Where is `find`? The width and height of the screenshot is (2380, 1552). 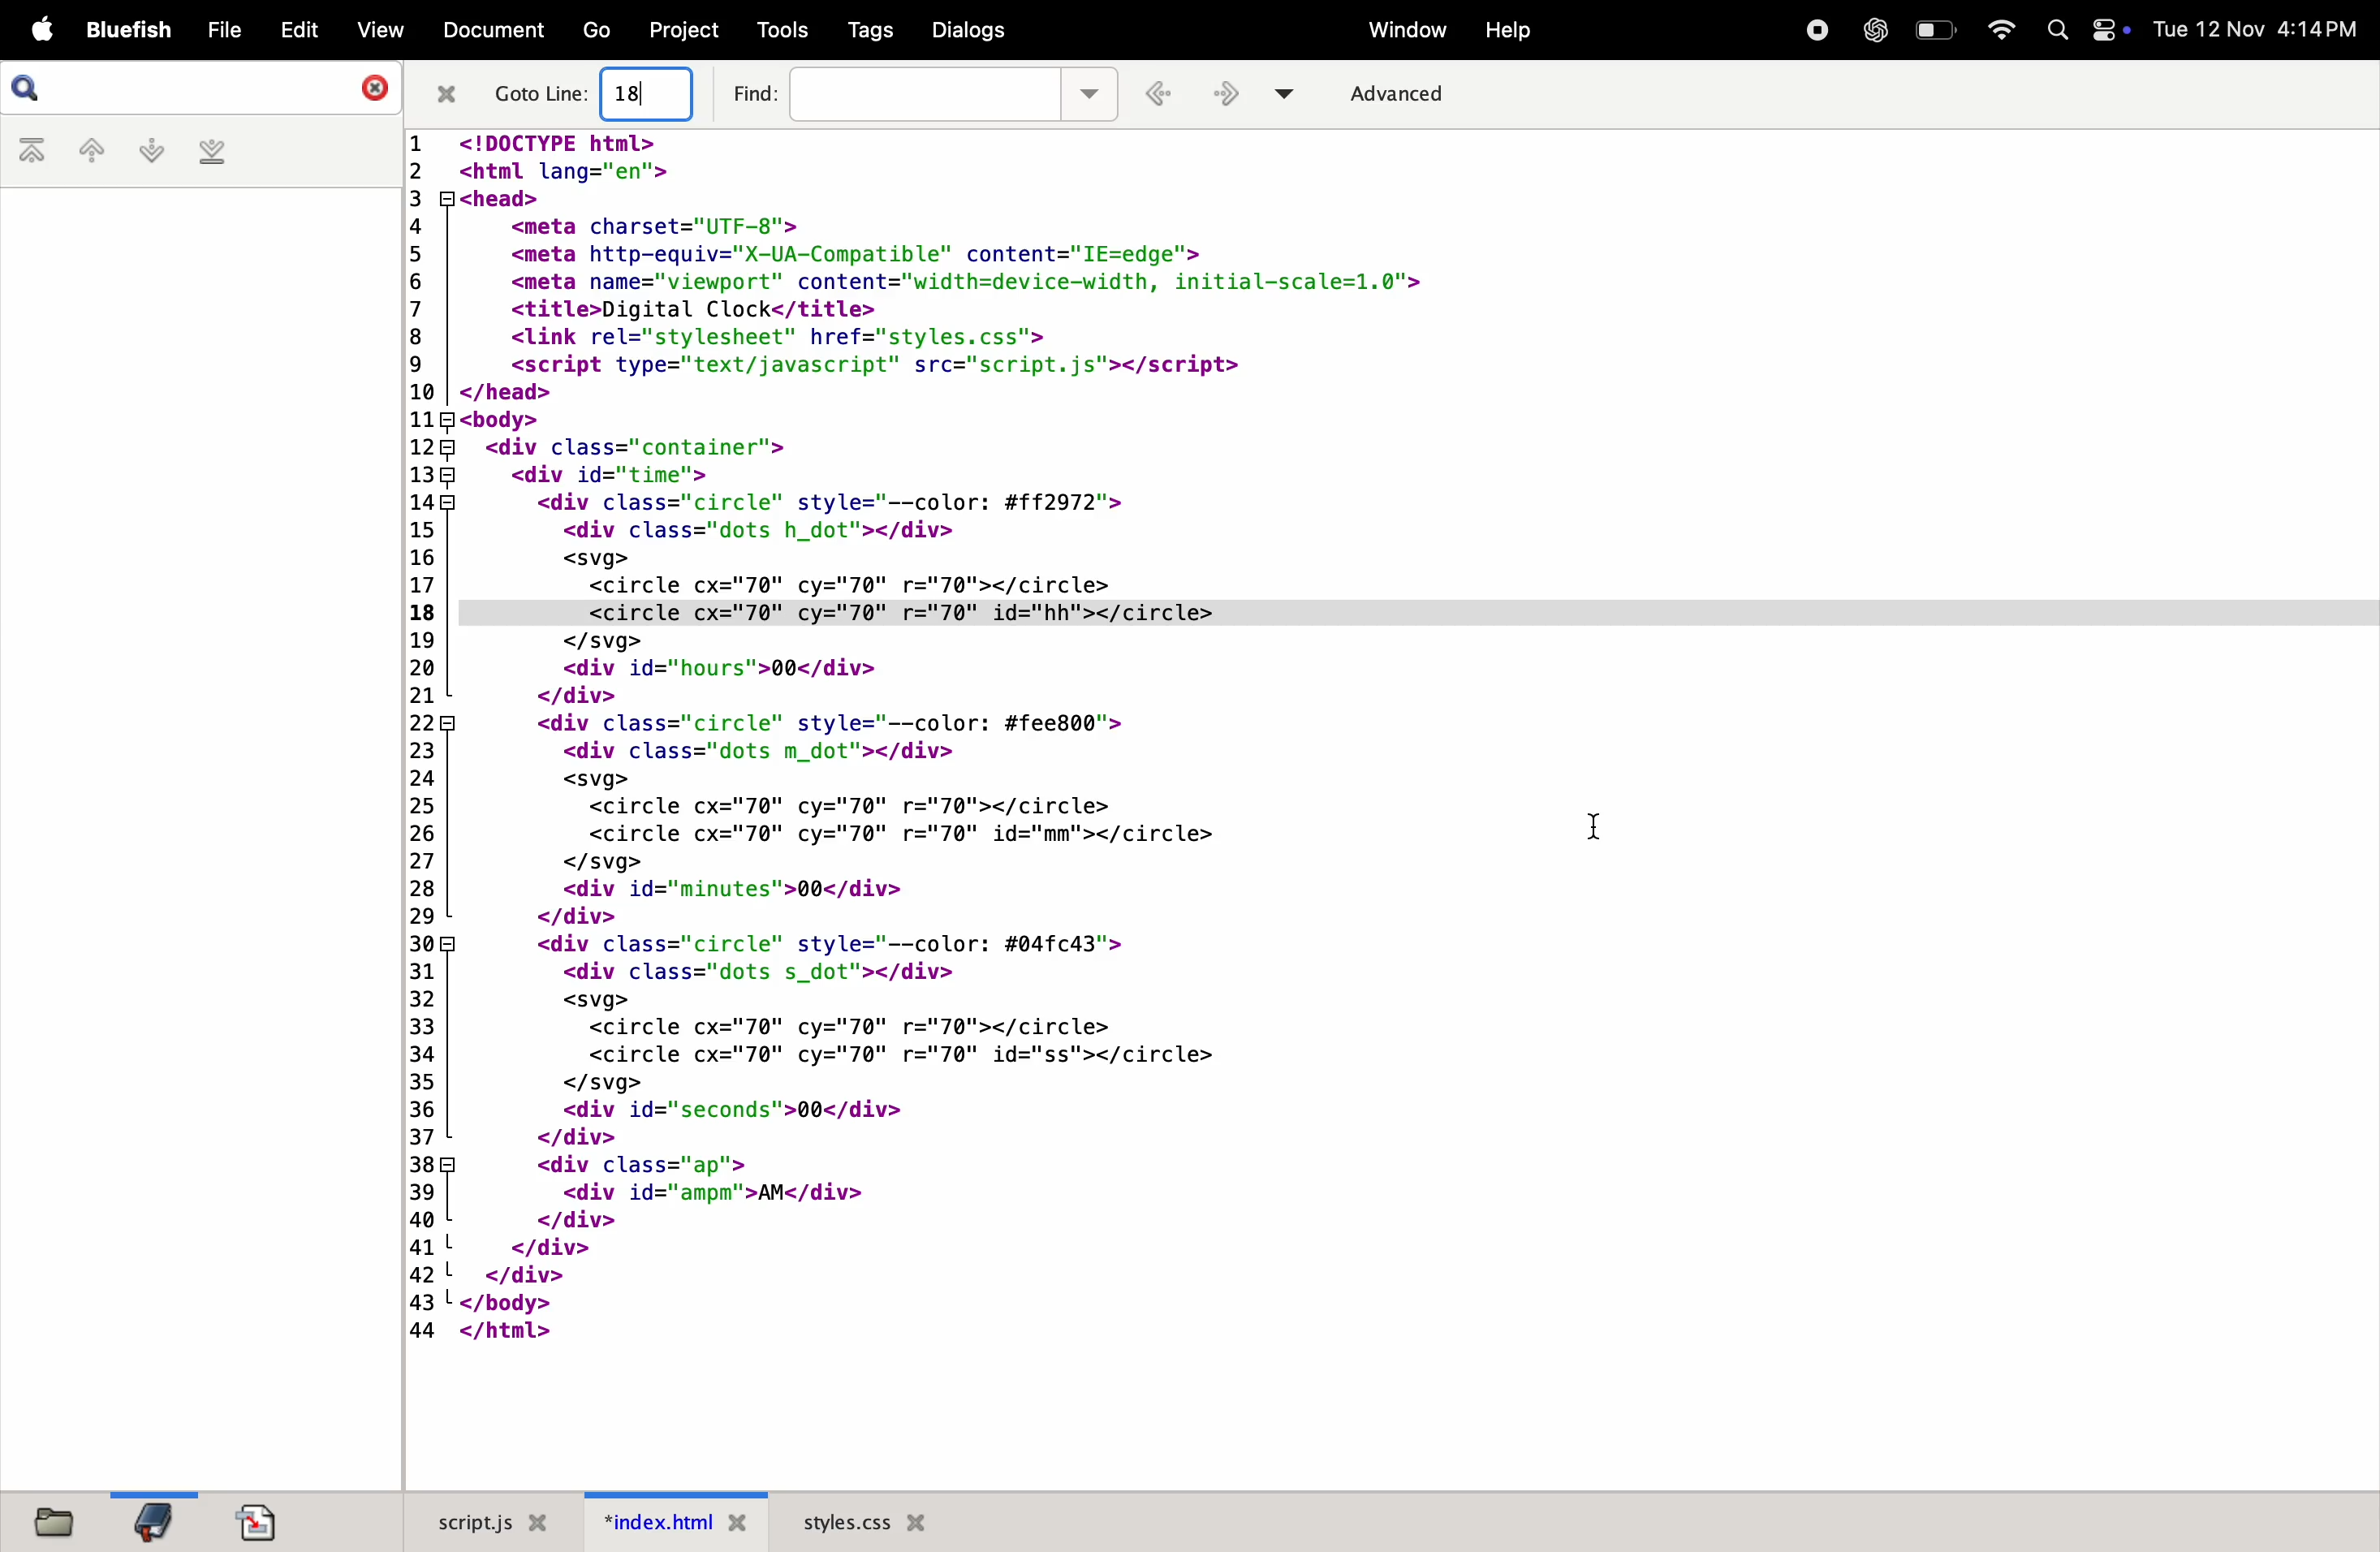 find is located at coordinates (753, 91).